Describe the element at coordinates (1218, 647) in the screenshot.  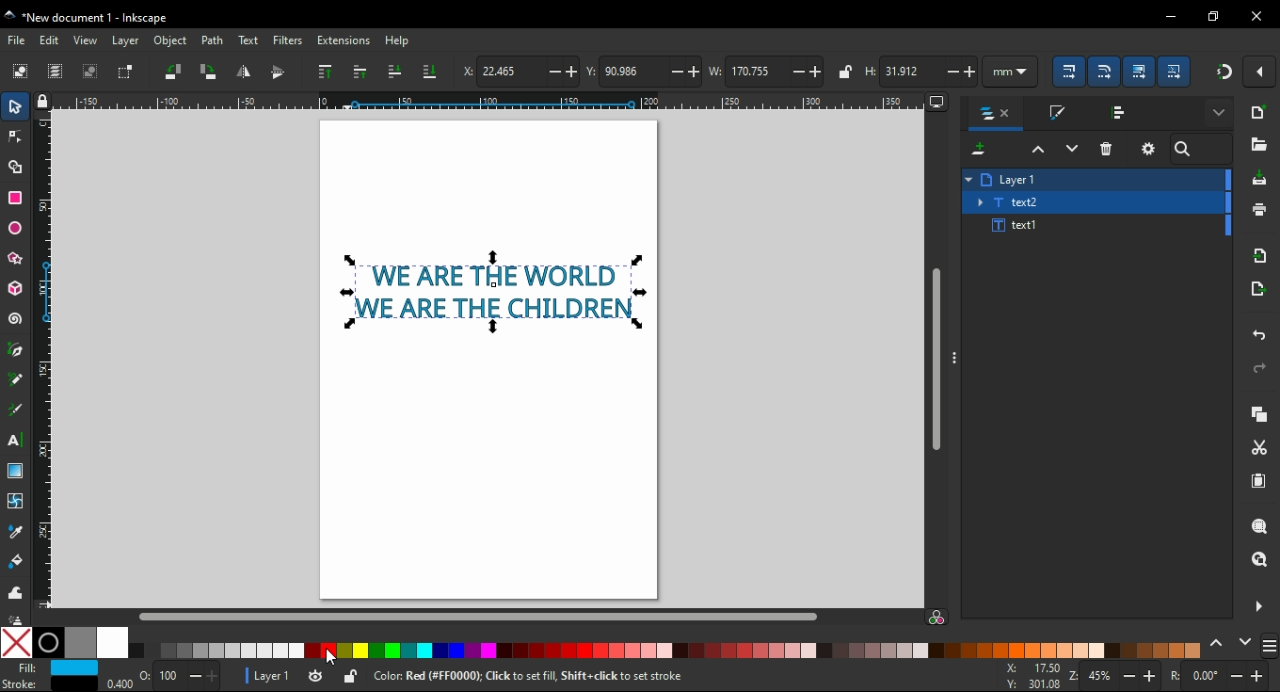
I see `previous` at that location.